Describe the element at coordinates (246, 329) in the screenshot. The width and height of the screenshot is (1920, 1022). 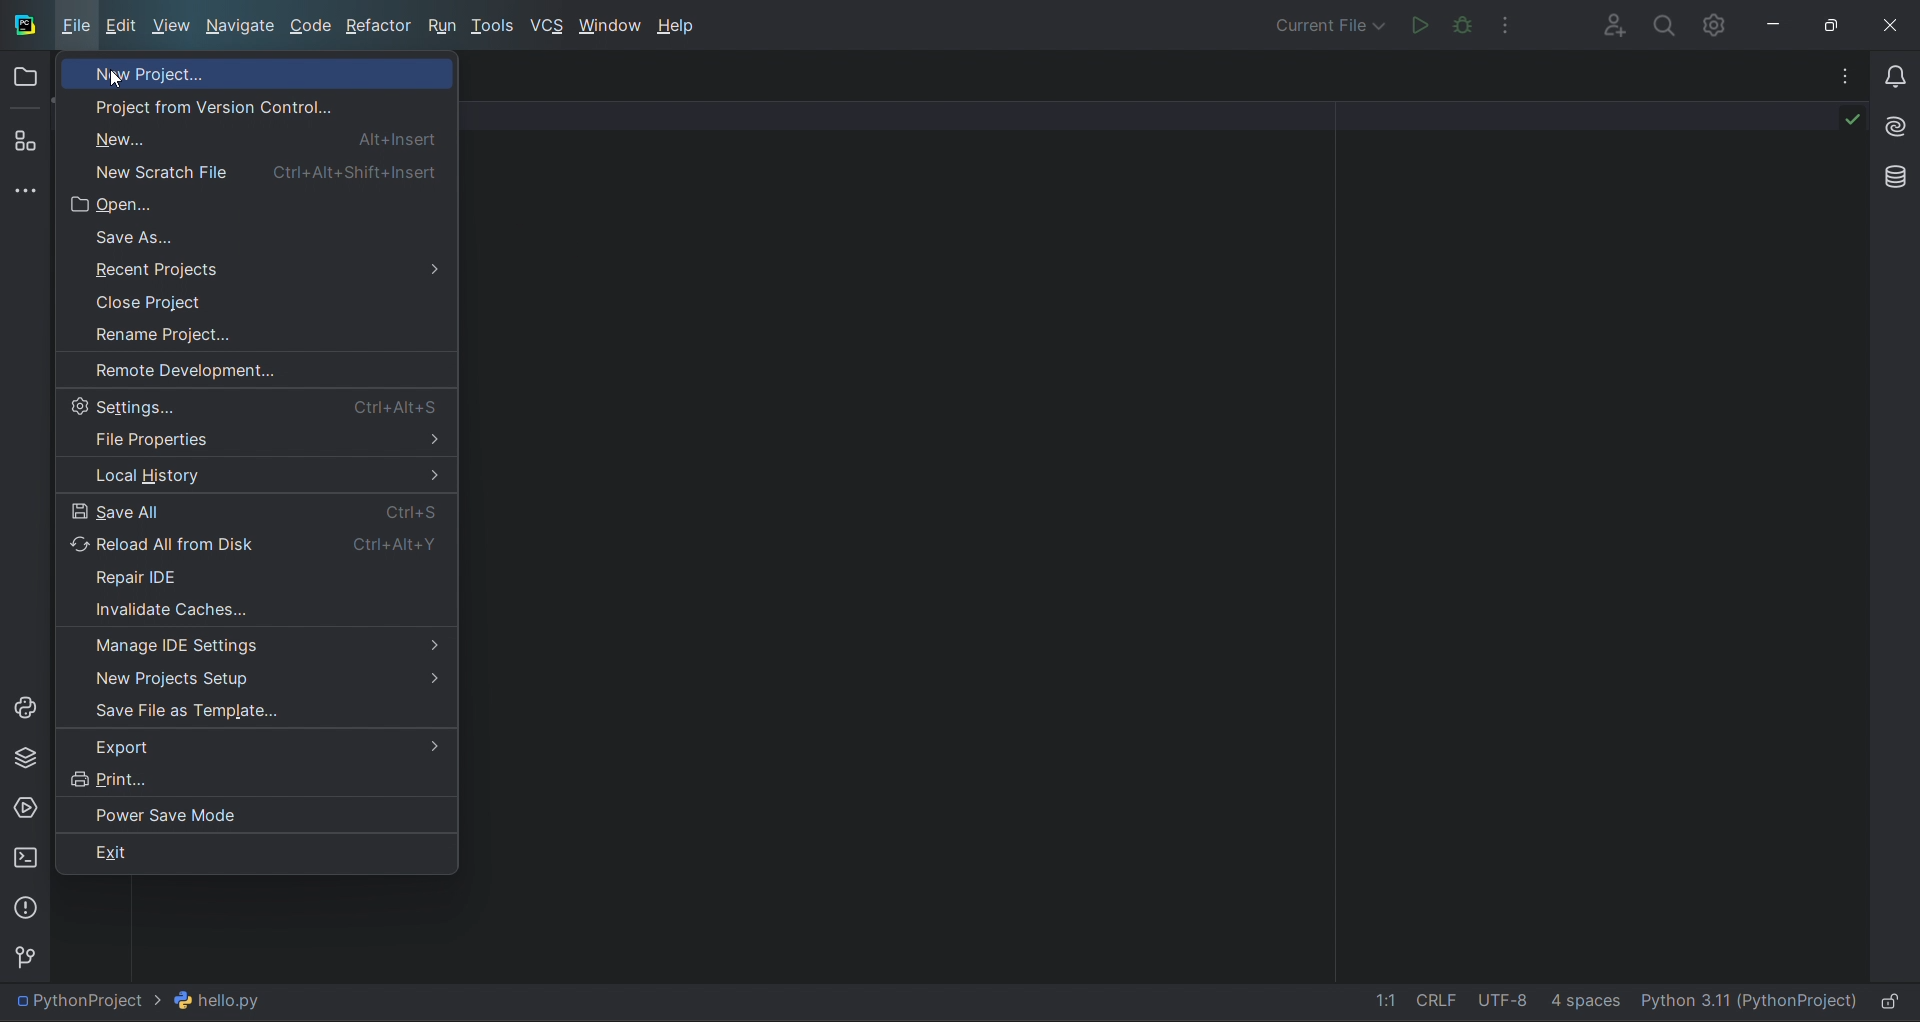
I see `rename` at that location.